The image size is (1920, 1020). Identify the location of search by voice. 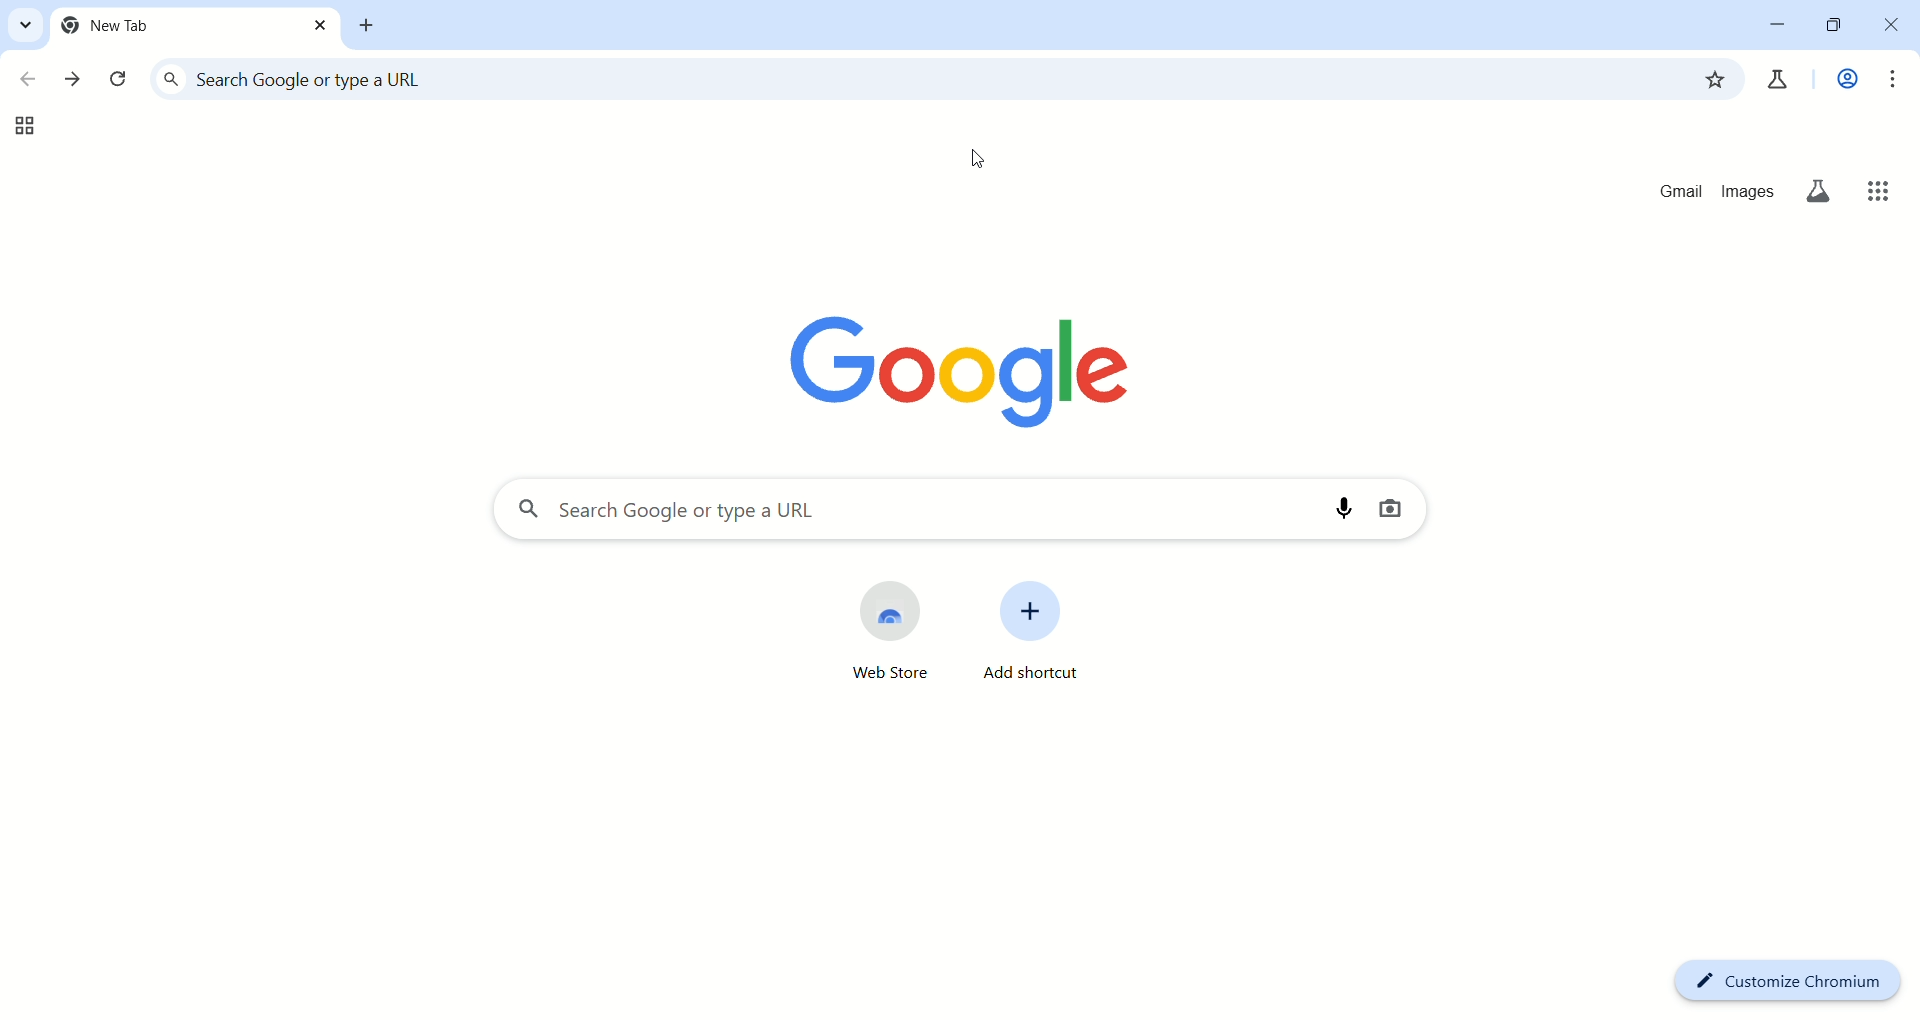
(1345, 506).